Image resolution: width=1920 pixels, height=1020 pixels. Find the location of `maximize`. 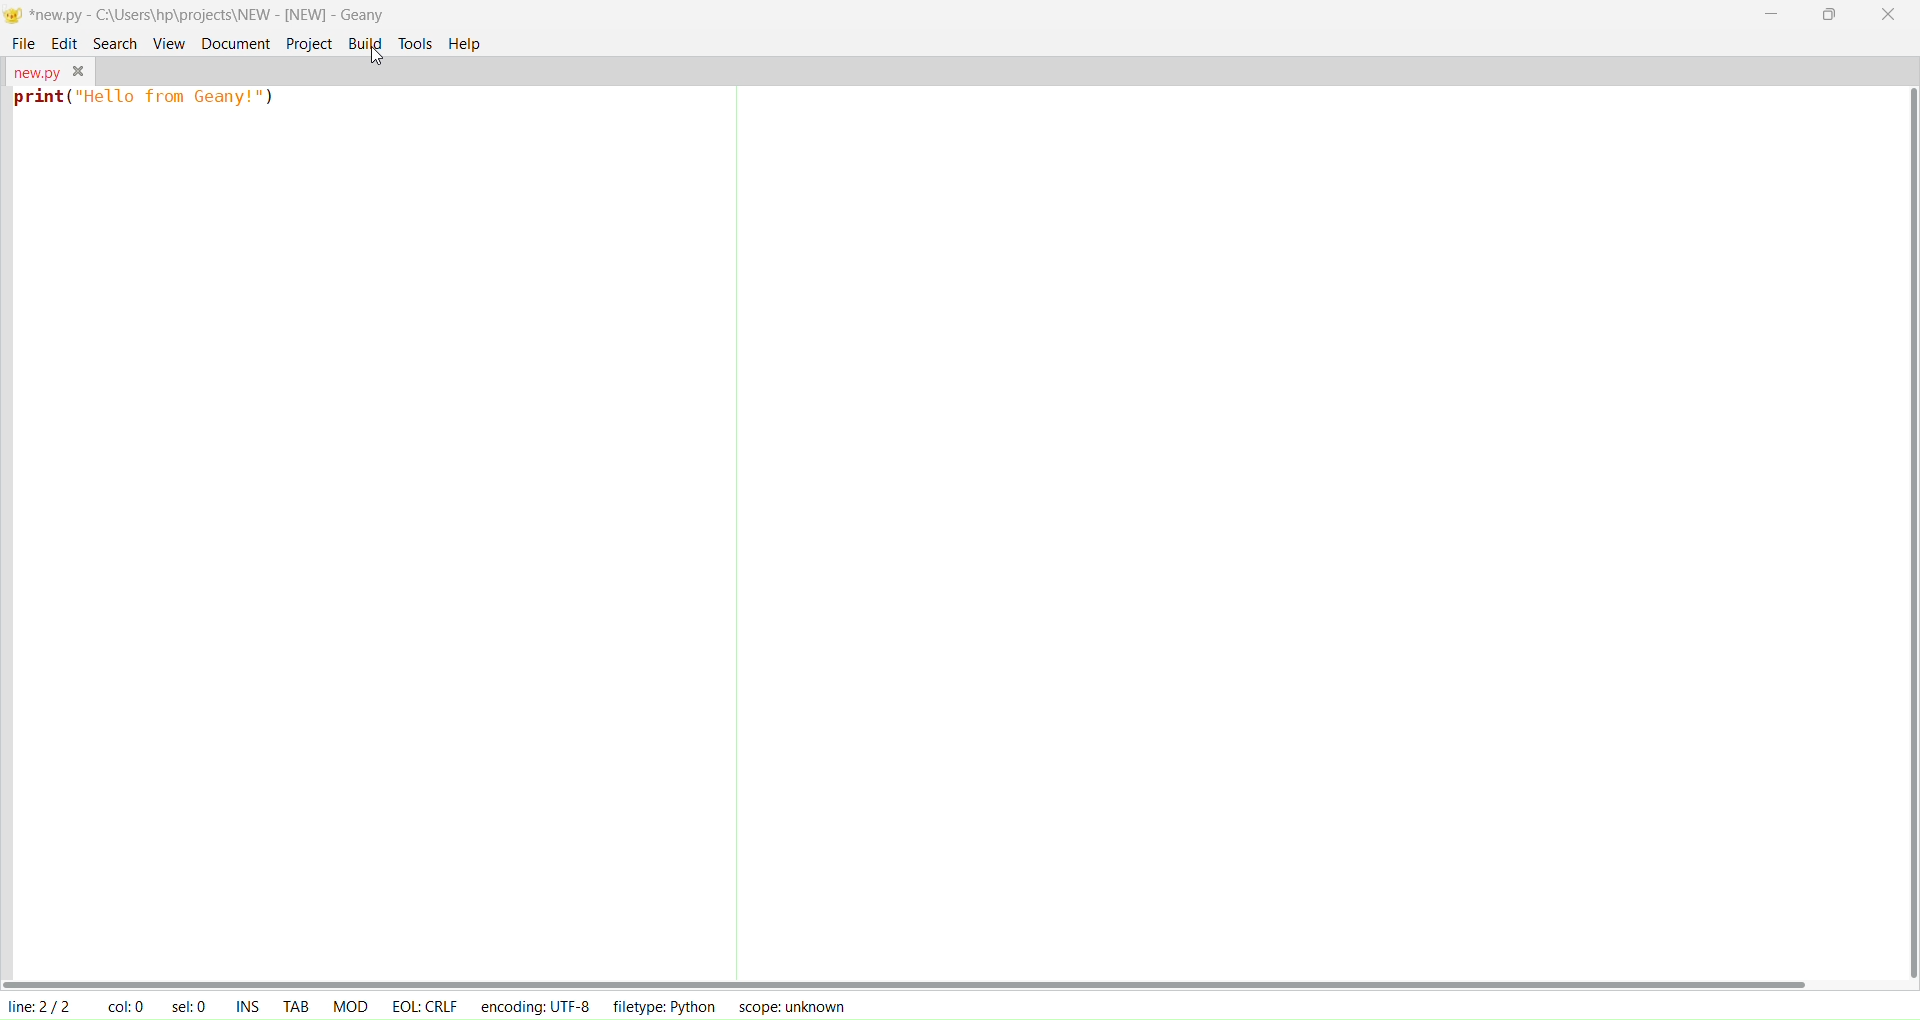

maximize is located at coordinates (1833, 13).